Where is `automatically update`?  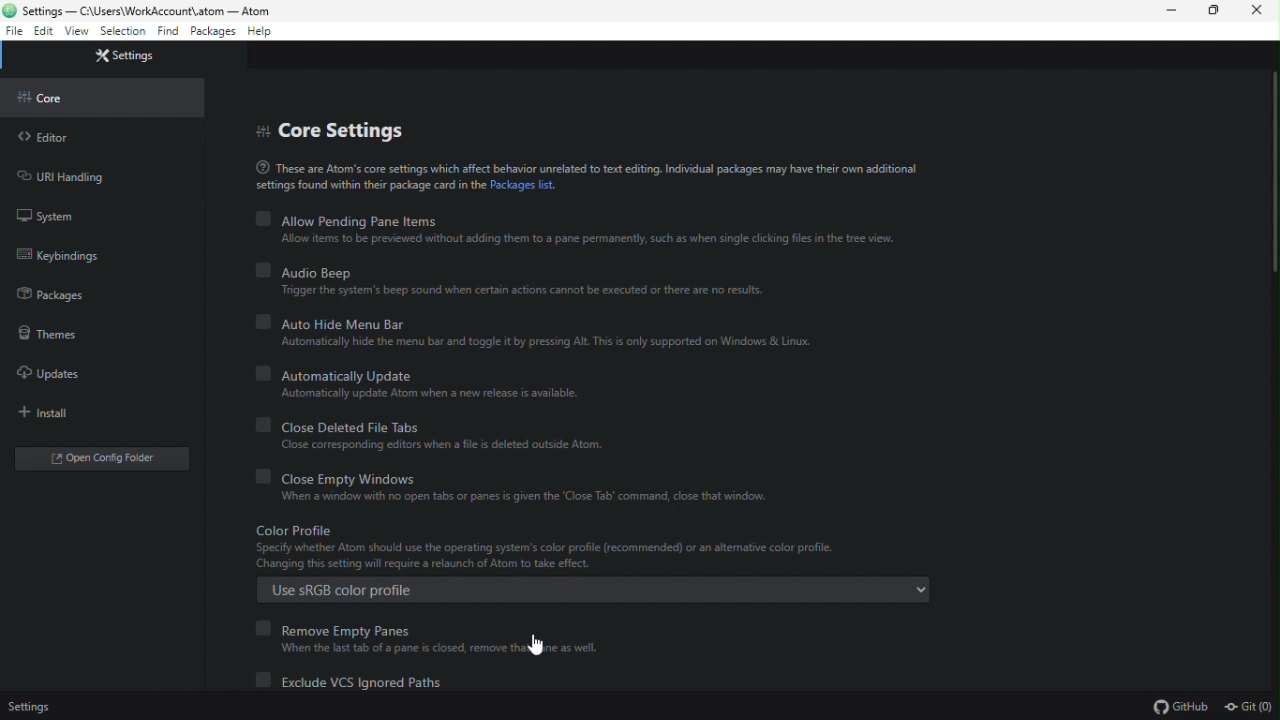
automatically update is located at coordinates (429, 385).